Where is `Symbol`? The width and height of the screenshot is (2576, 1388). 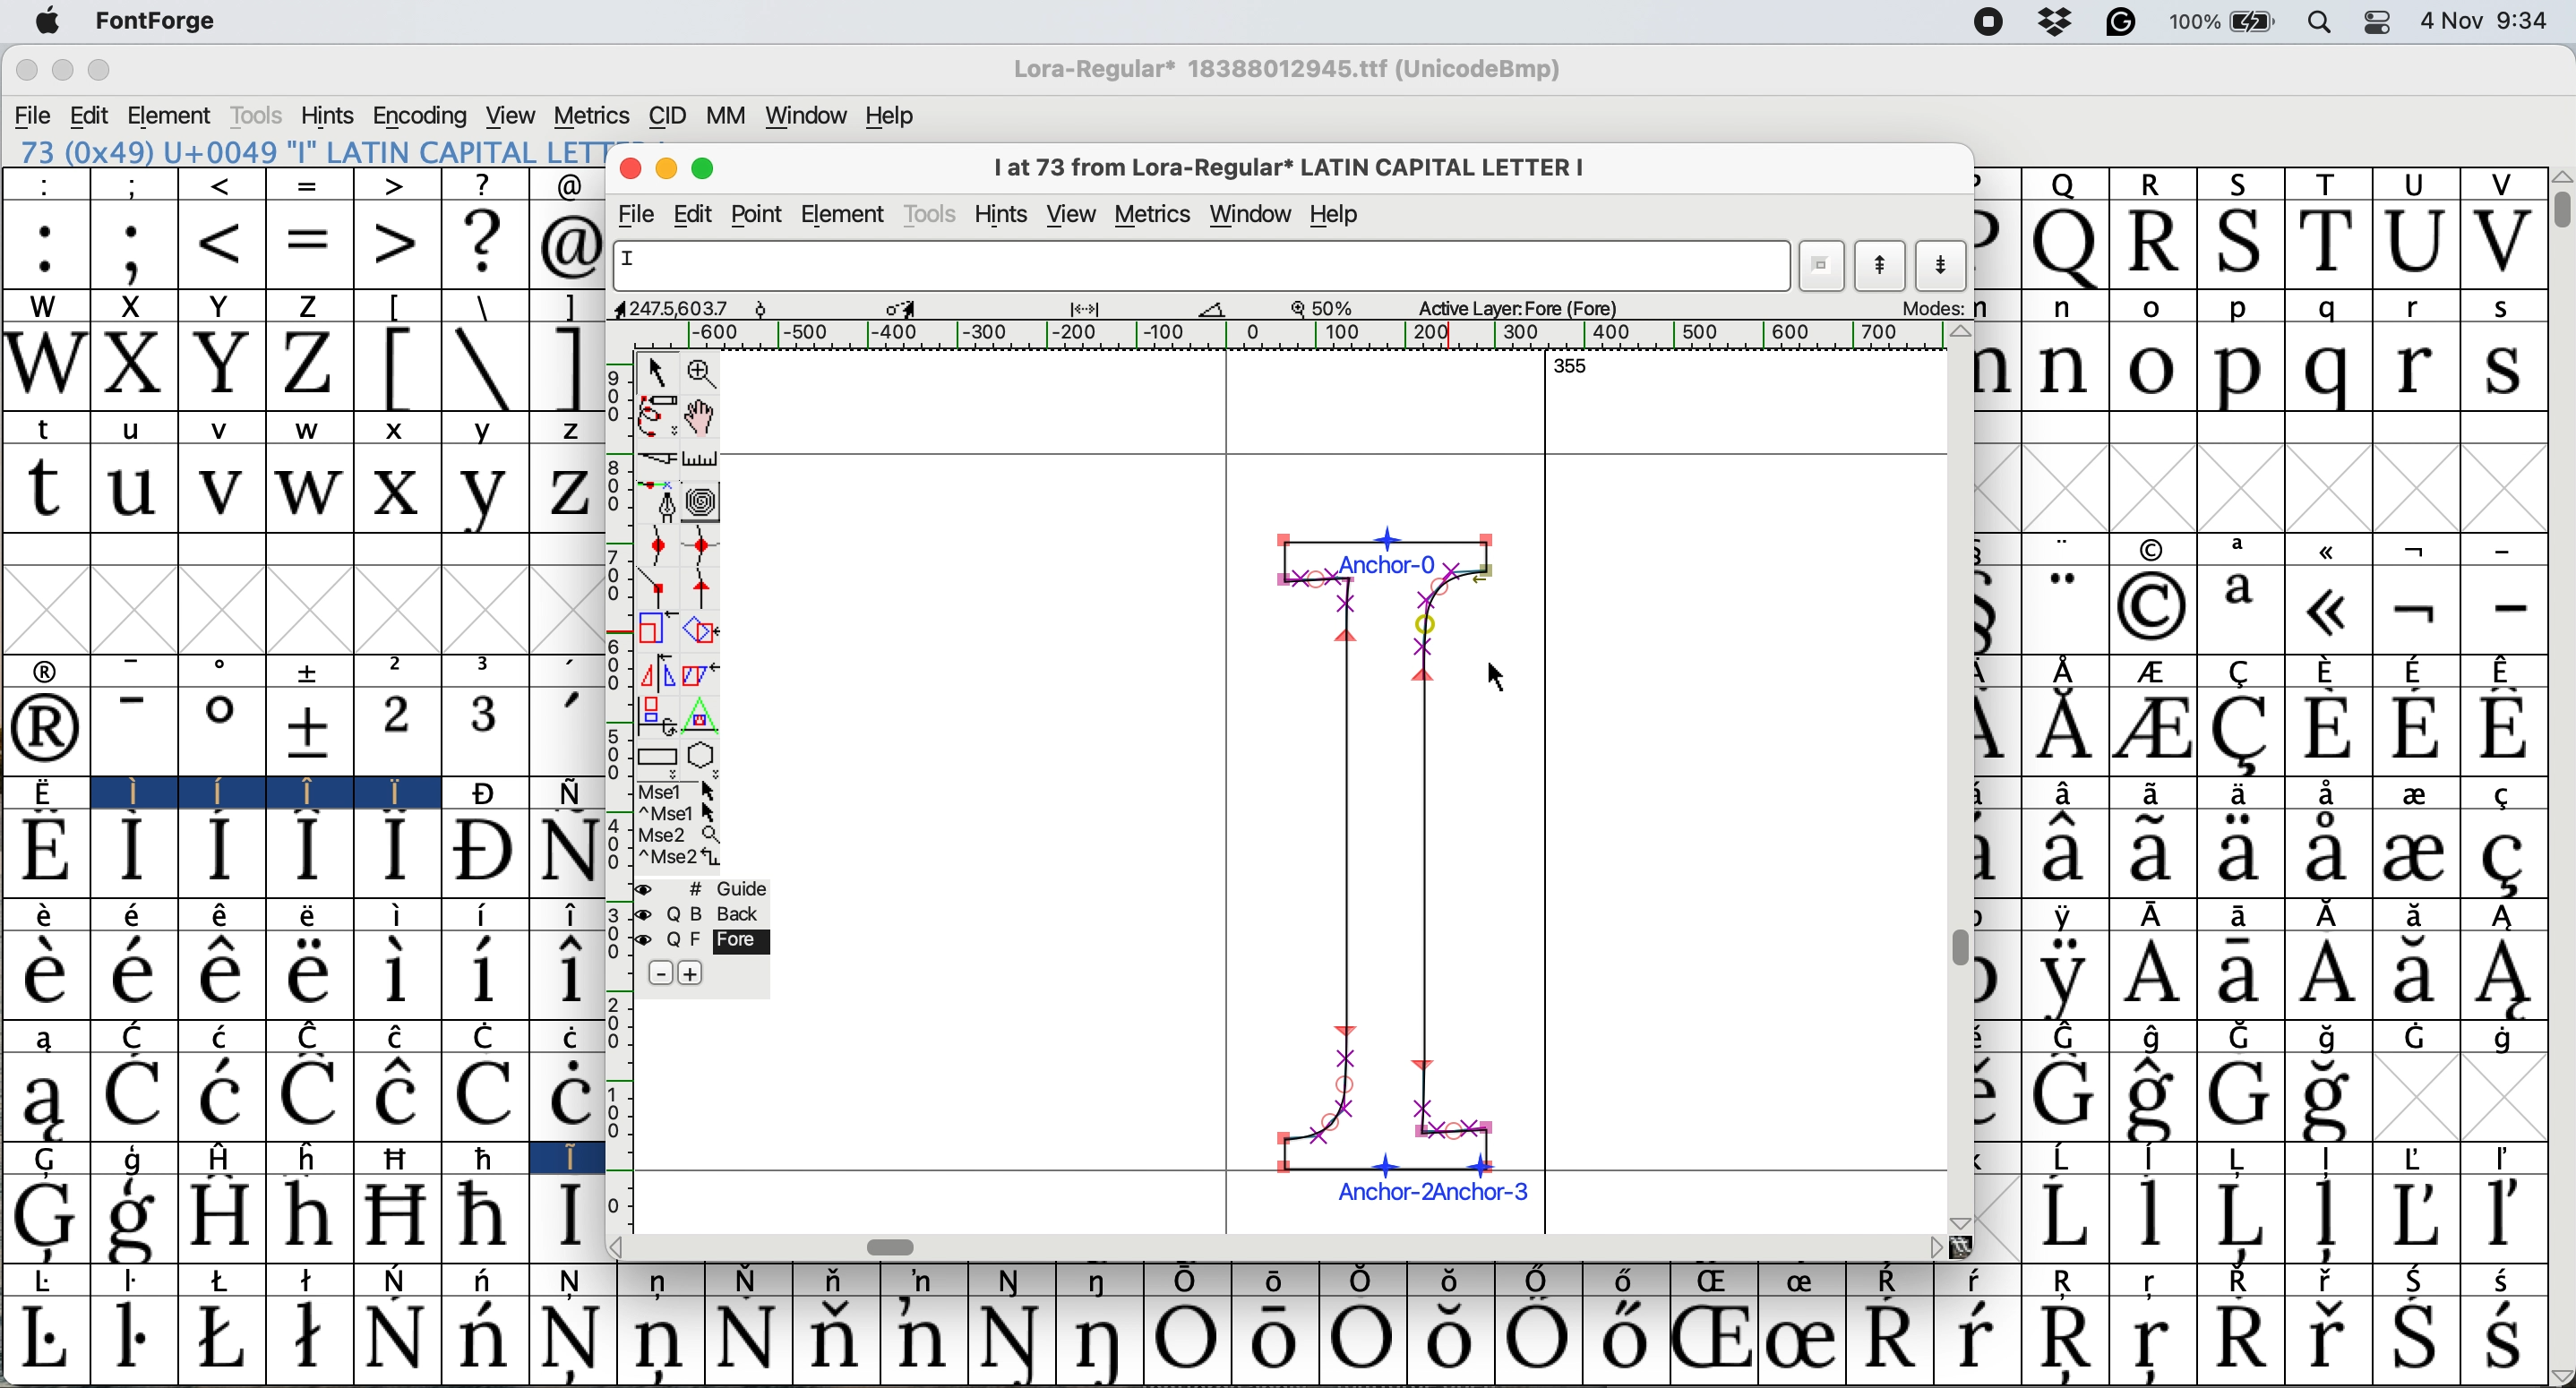
Symbol is located at coordinates (2061, 1215).